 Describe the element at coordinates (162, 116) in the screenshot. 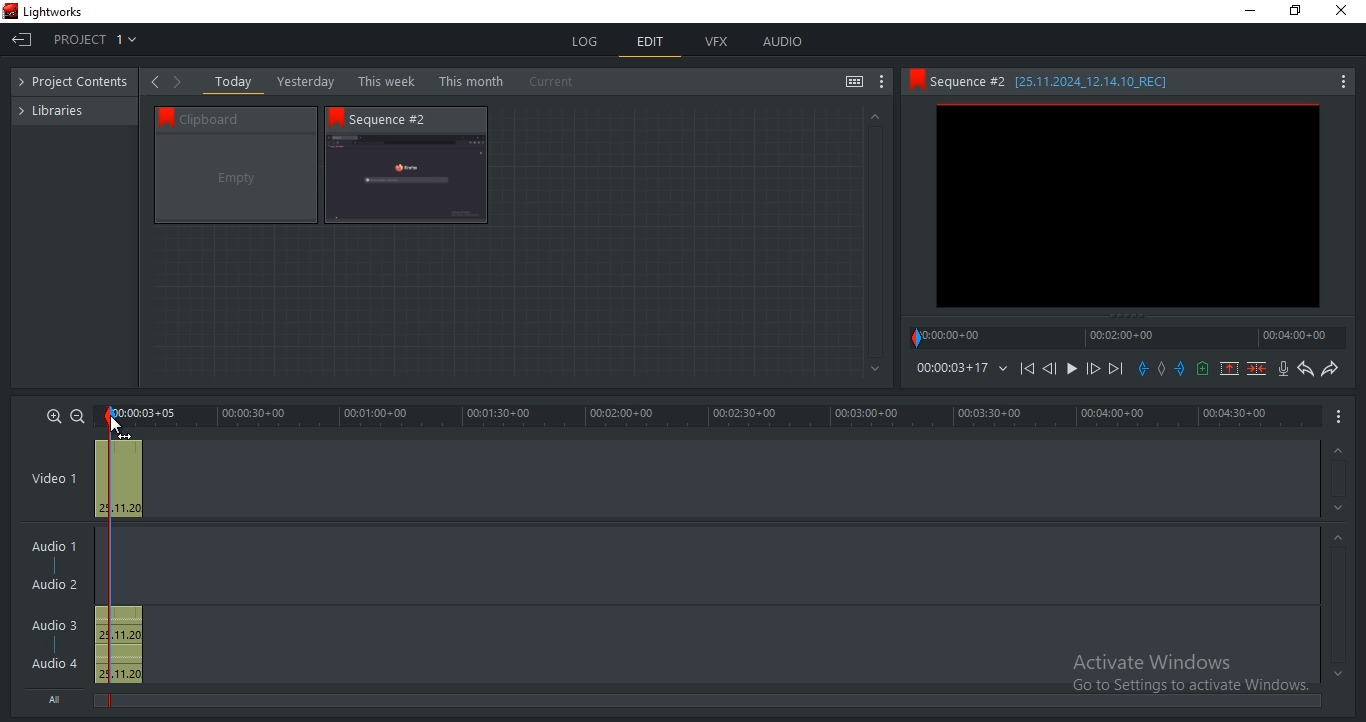

I see `Bookmark icon` at that location.